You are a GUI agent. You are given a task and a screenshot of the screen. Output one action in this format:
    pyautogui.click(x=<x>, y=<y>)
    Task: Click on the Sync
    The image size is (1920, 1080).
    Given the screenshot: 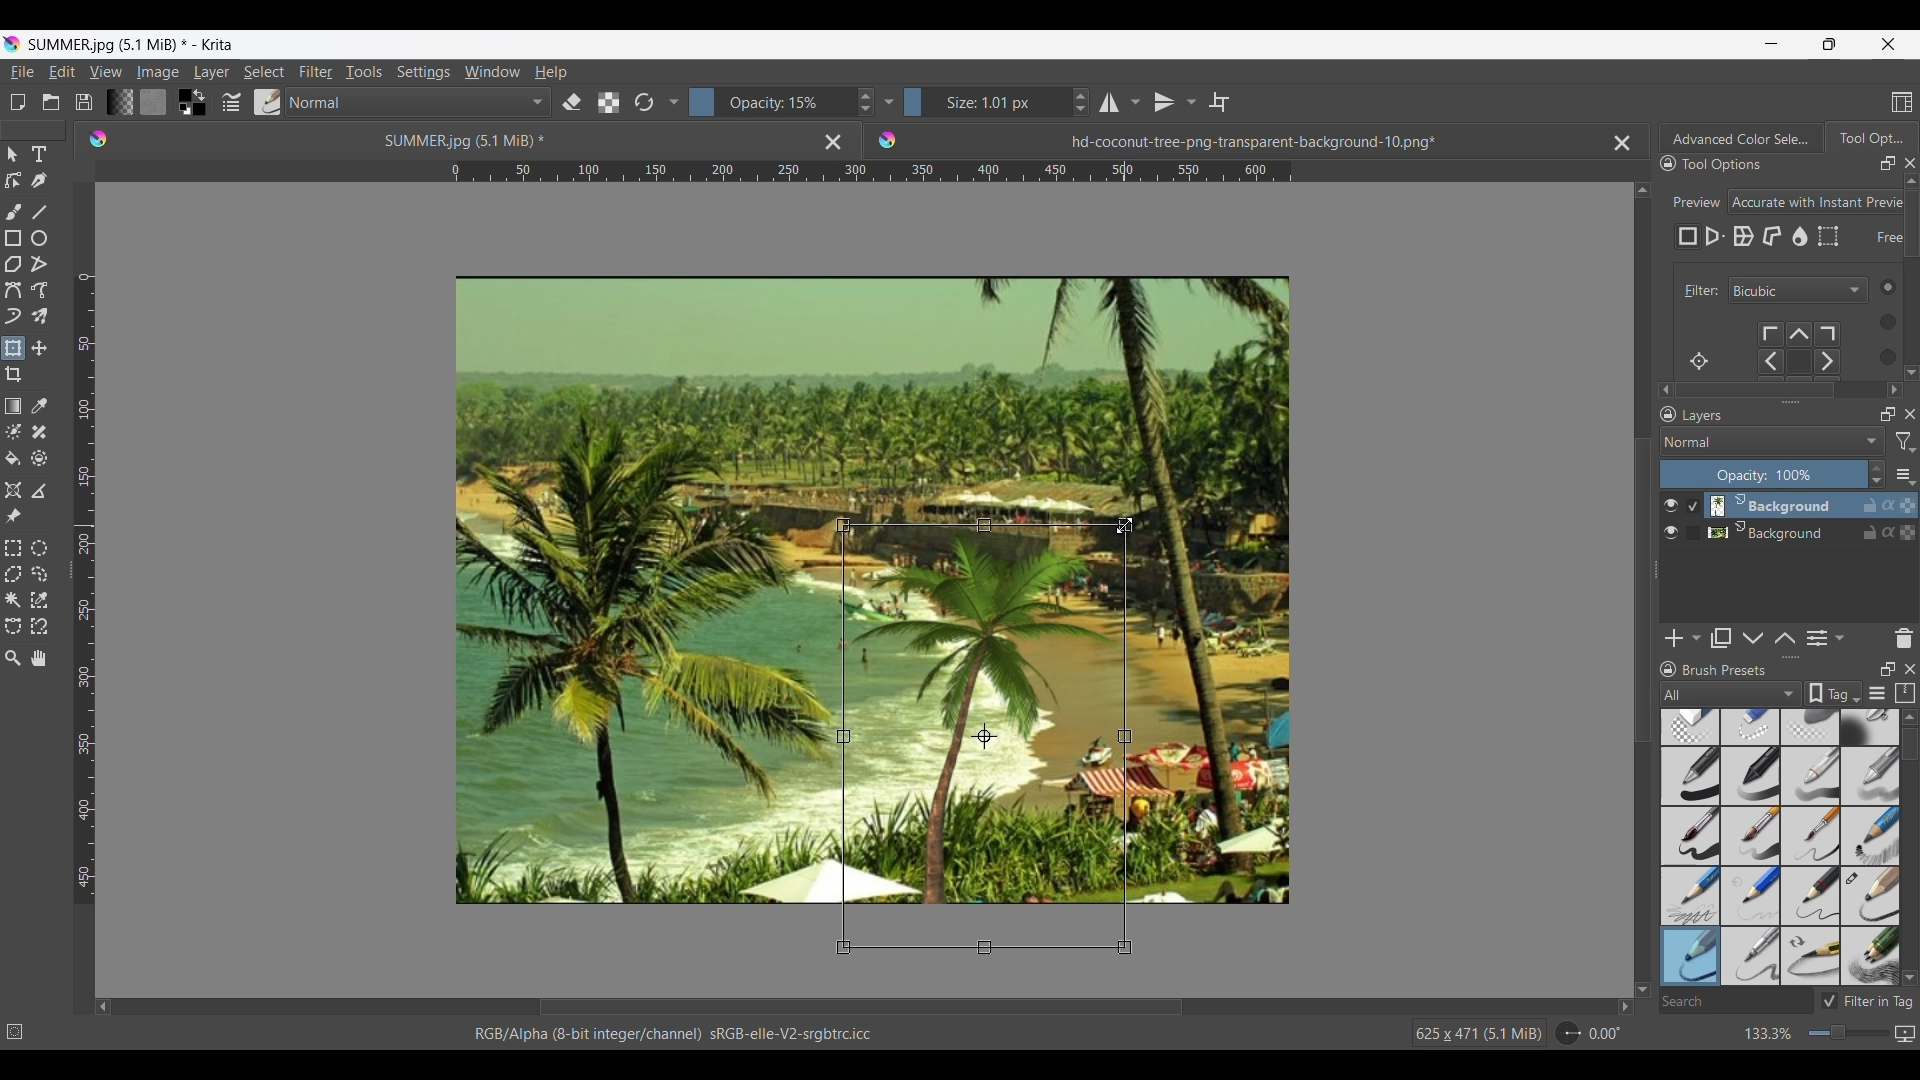 What is the action you would take?
    pyautogui.click(x=1888, y=528)
    